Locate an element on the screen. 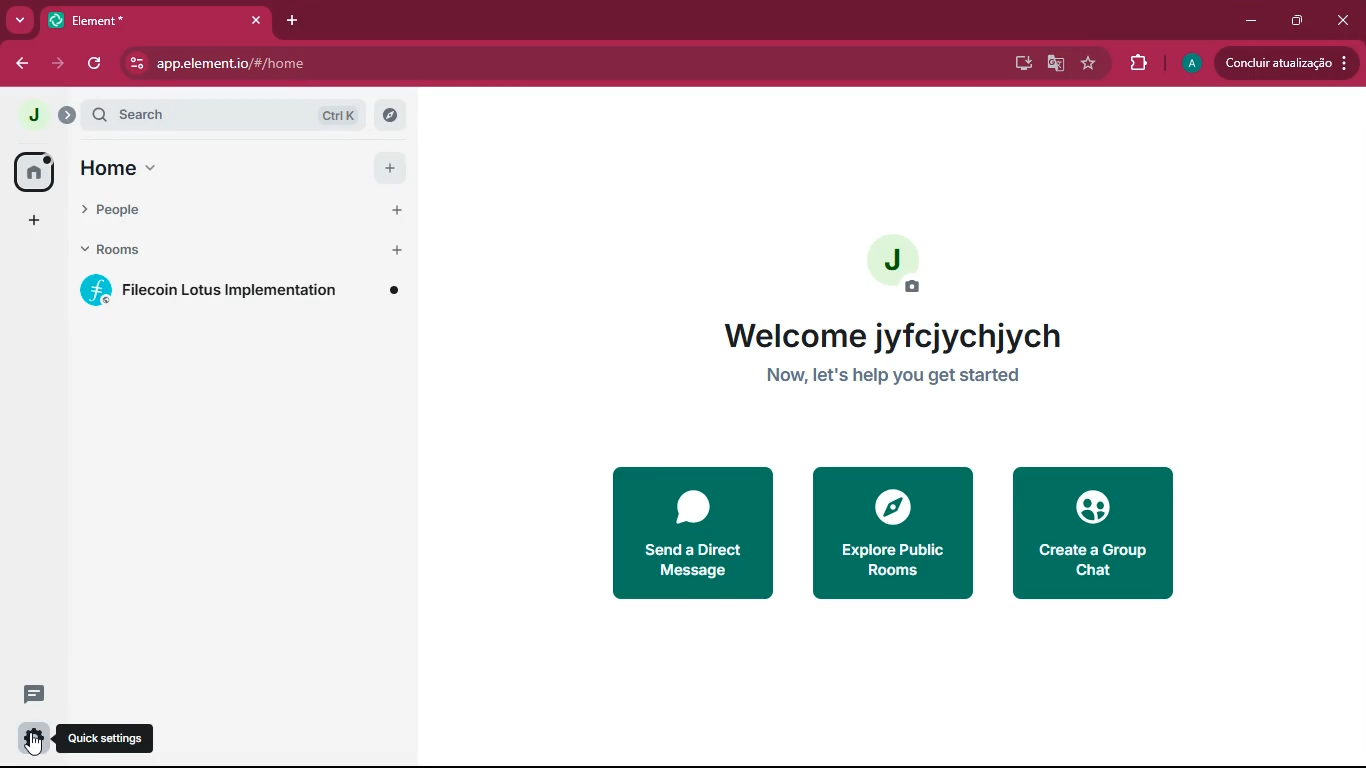  people is located at coordinates (242, 209).